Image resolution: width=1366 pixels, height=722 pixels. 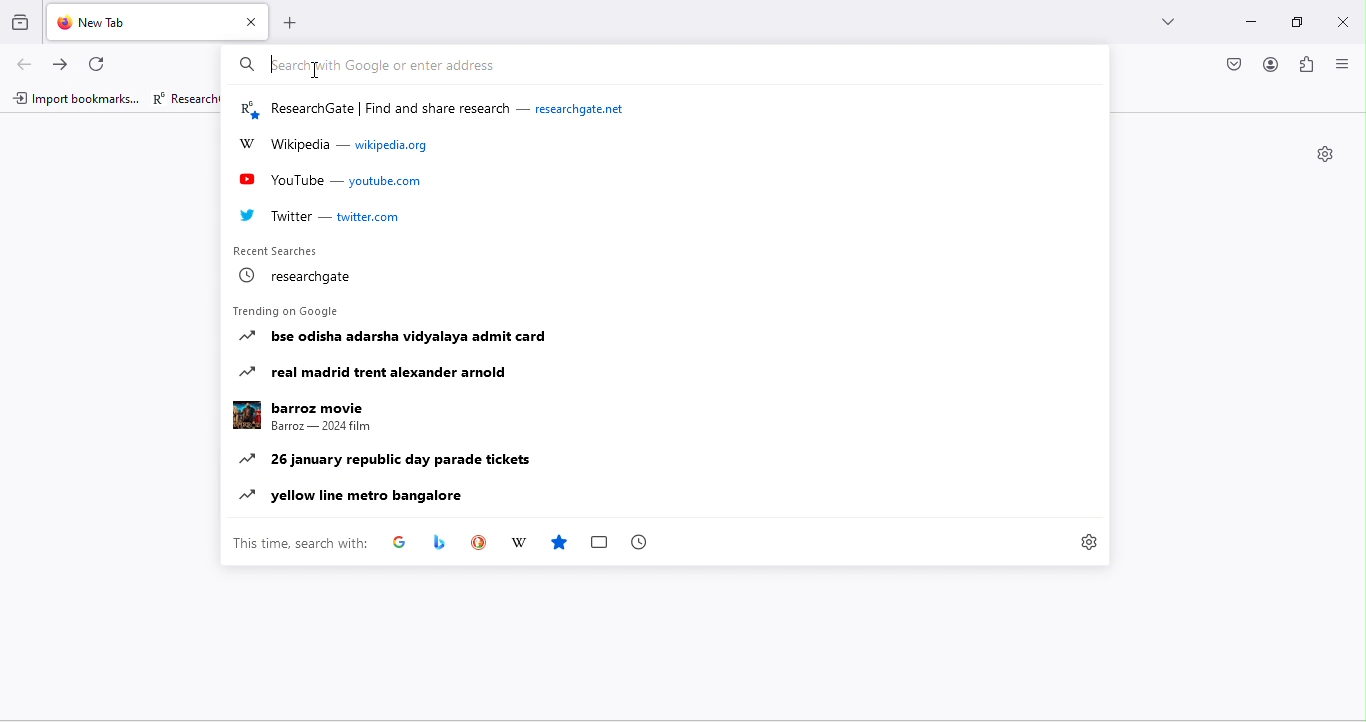 What do you see at coordinates (57, 64) in the screenshot?
I see `forward` at bounding box center [57, 64].